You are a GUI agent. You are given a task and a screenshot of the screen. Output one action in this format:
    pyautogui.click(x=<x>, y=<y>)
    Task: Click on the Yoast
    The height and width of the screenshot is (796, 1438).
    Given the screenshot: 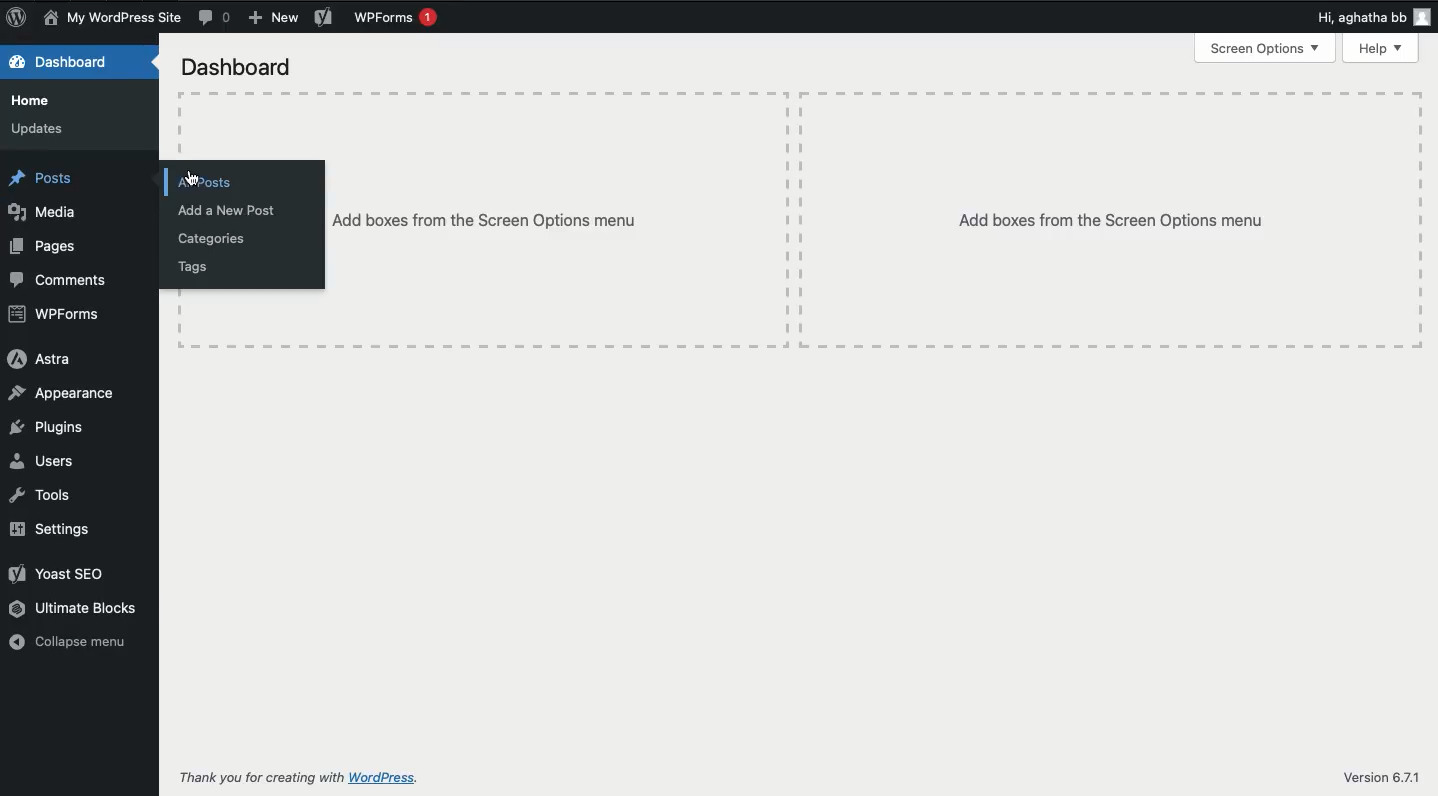 What is the action you would take?
    pyautogui.click(x=57, y=572)
    